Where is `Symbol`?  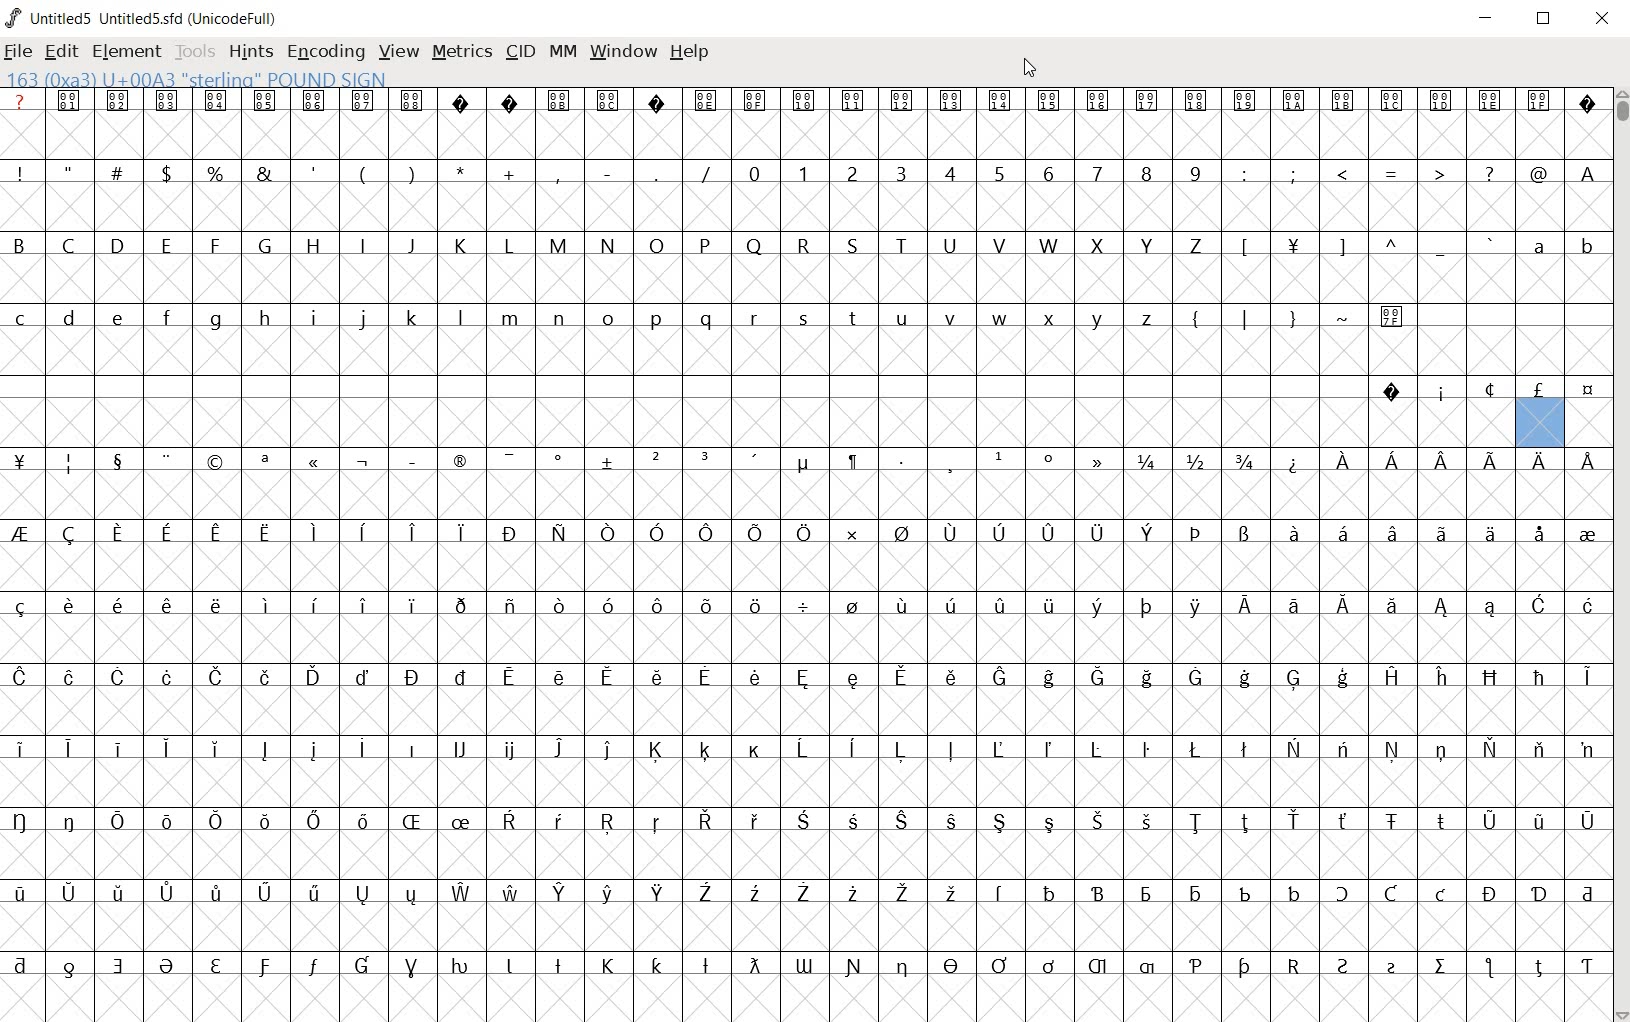 Symbol is located at coordinates (1150, 534).